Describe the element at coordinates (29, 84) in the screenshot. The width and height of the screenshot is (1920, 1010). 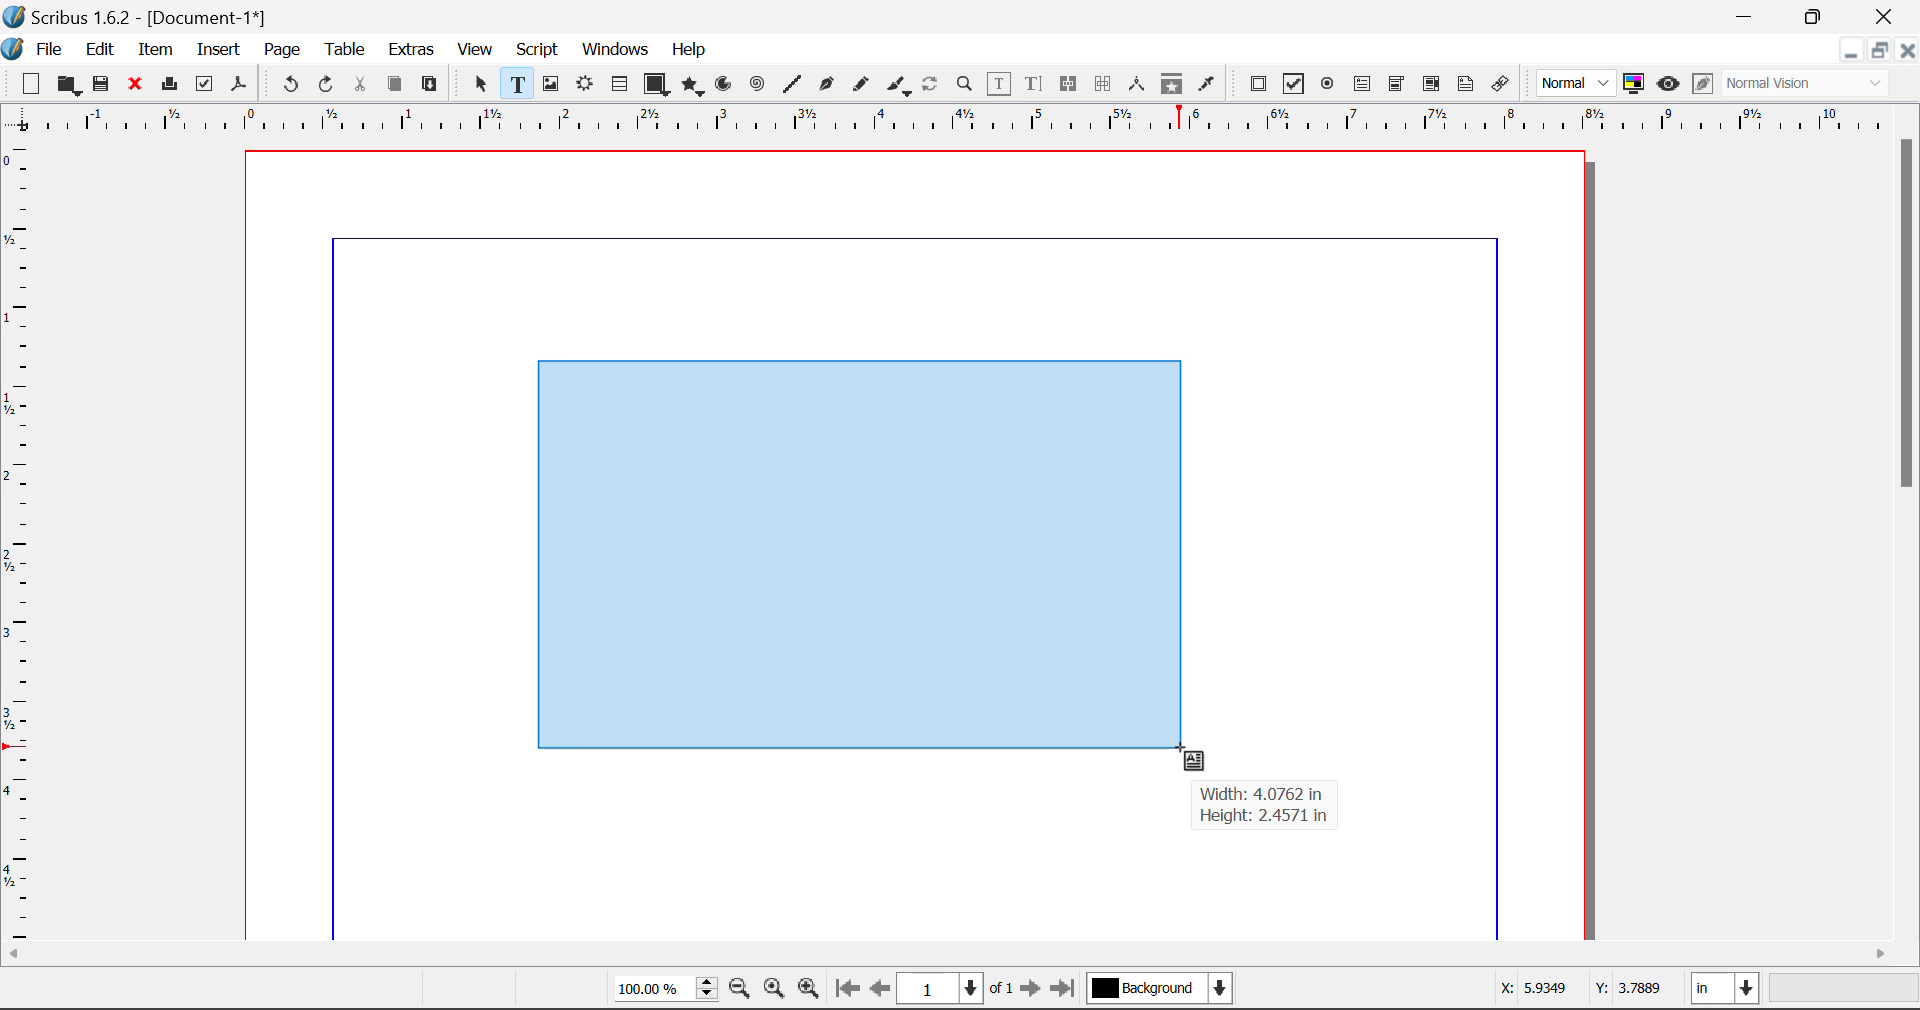
I see `New` at that location.